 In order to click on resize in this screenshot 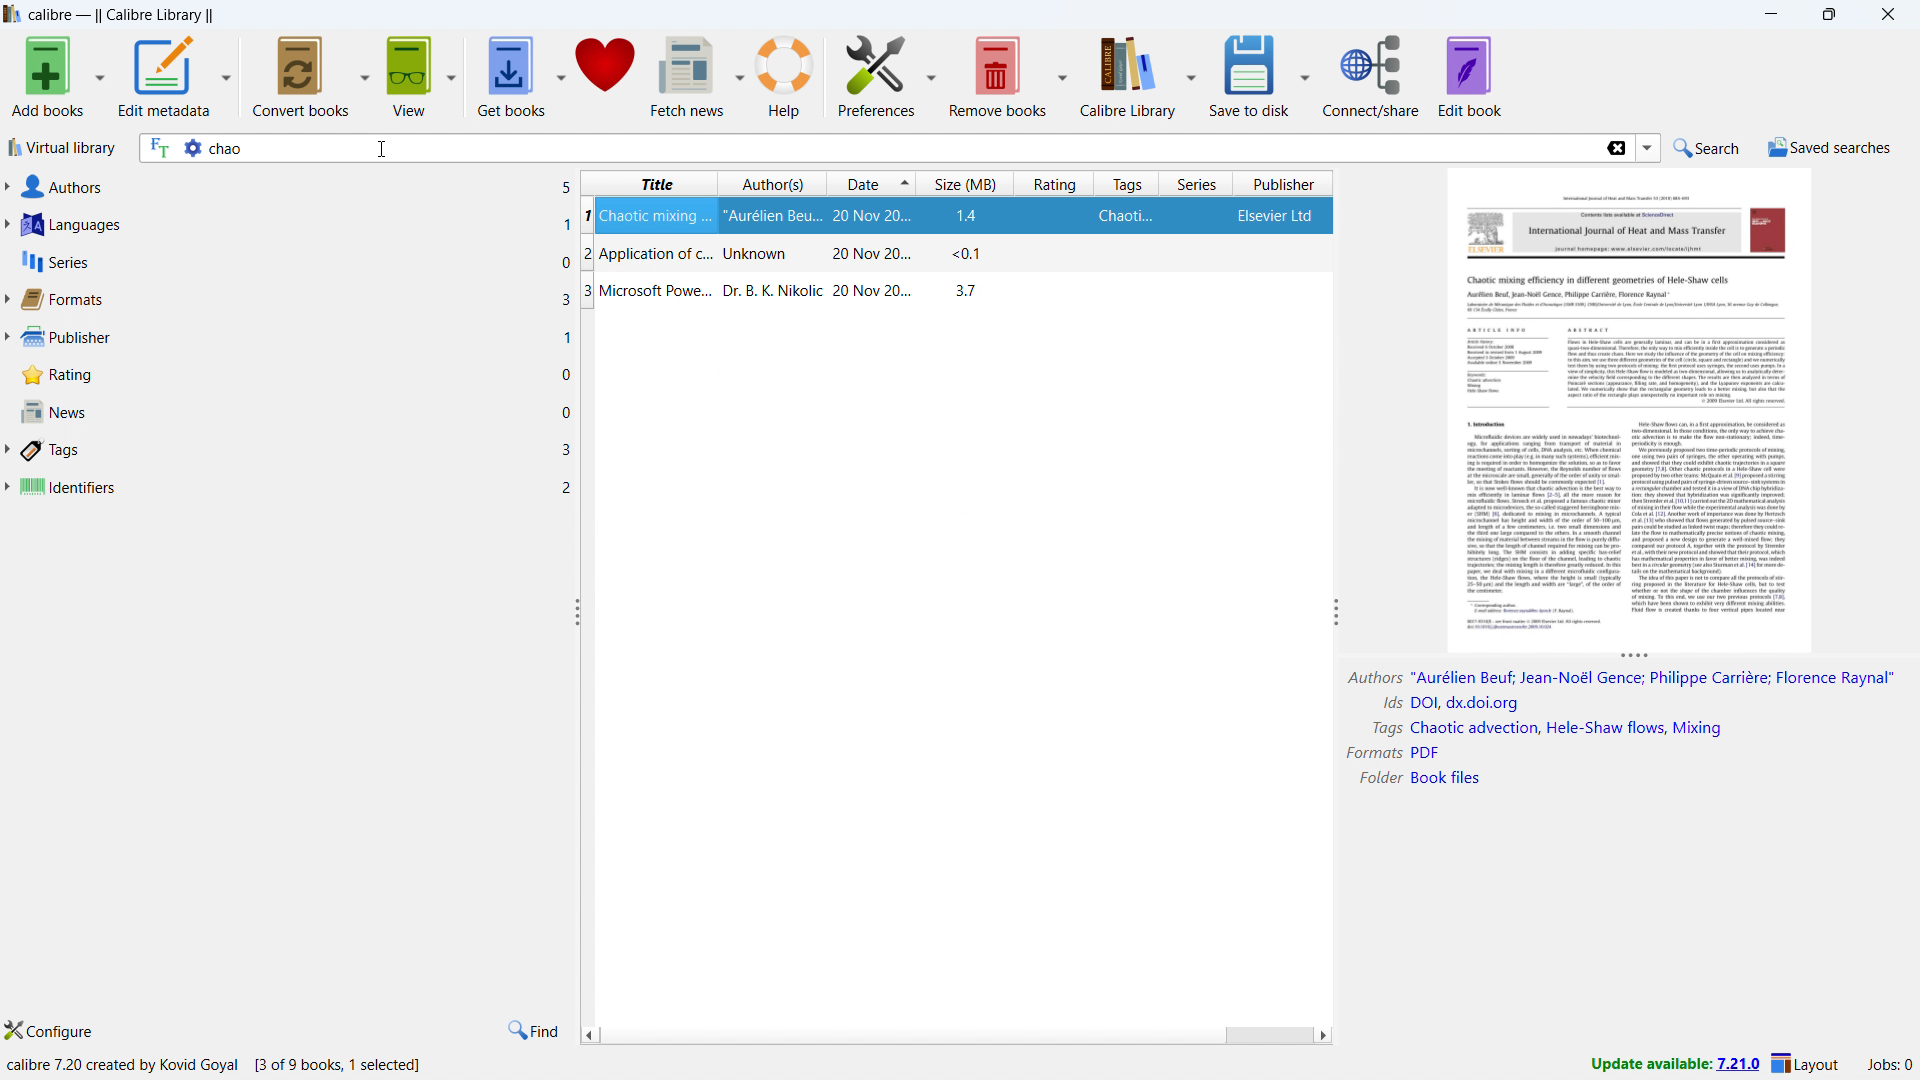, I will do `click(1636, 657)`.